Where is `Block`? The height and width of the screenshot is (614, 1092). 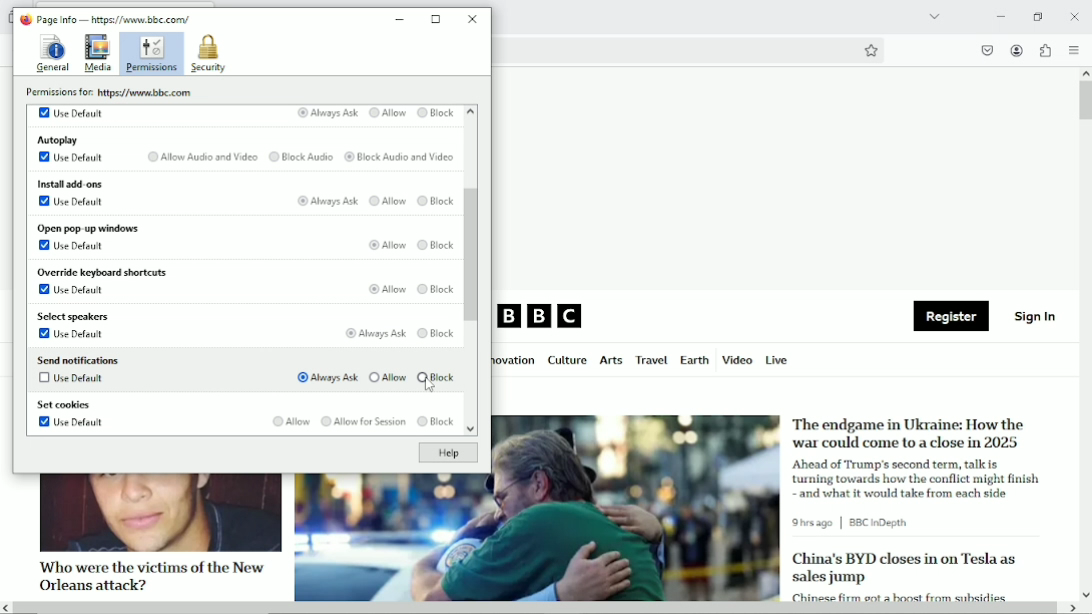
Block is located at coordinates (438, 333).